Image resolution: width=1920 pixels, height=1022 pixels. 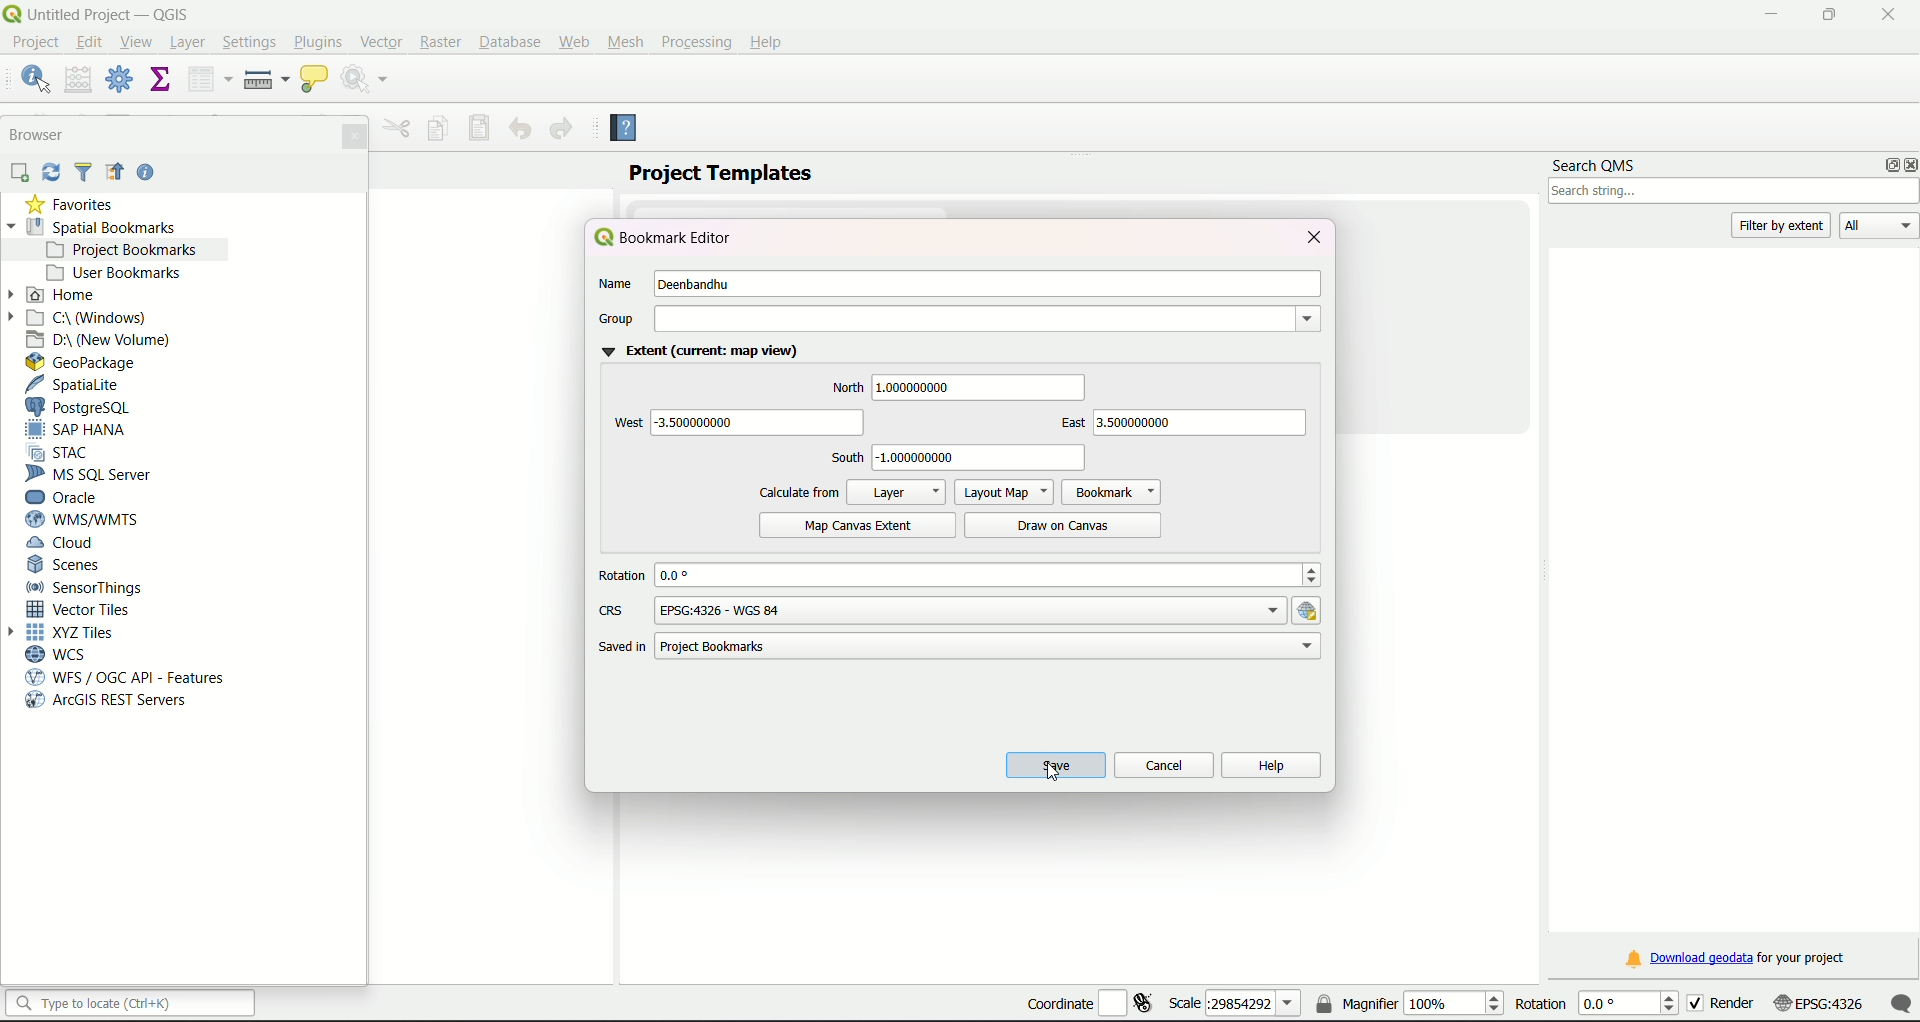 I want to click on Oracle, so click(x=73, y=497).